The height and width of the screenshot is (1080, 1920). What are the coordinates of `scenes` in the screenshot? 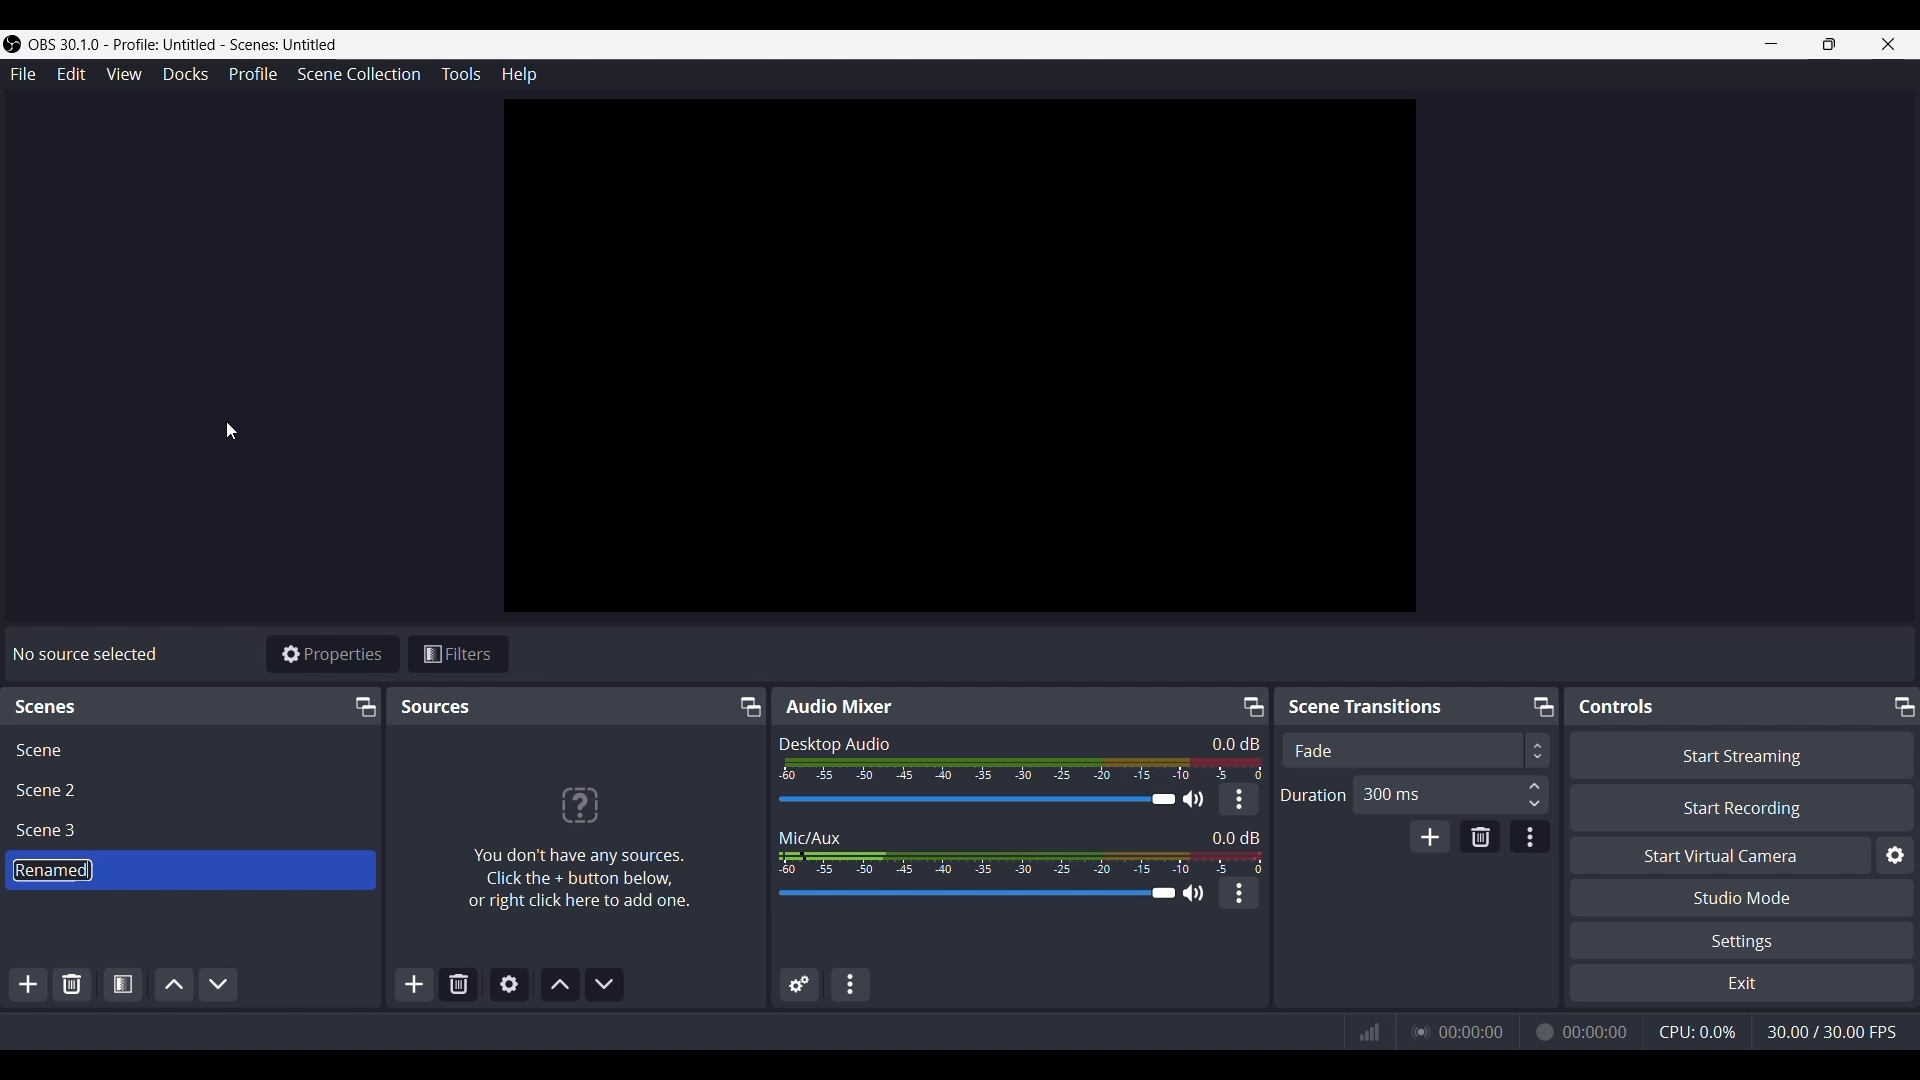 It's located at (48, 709).